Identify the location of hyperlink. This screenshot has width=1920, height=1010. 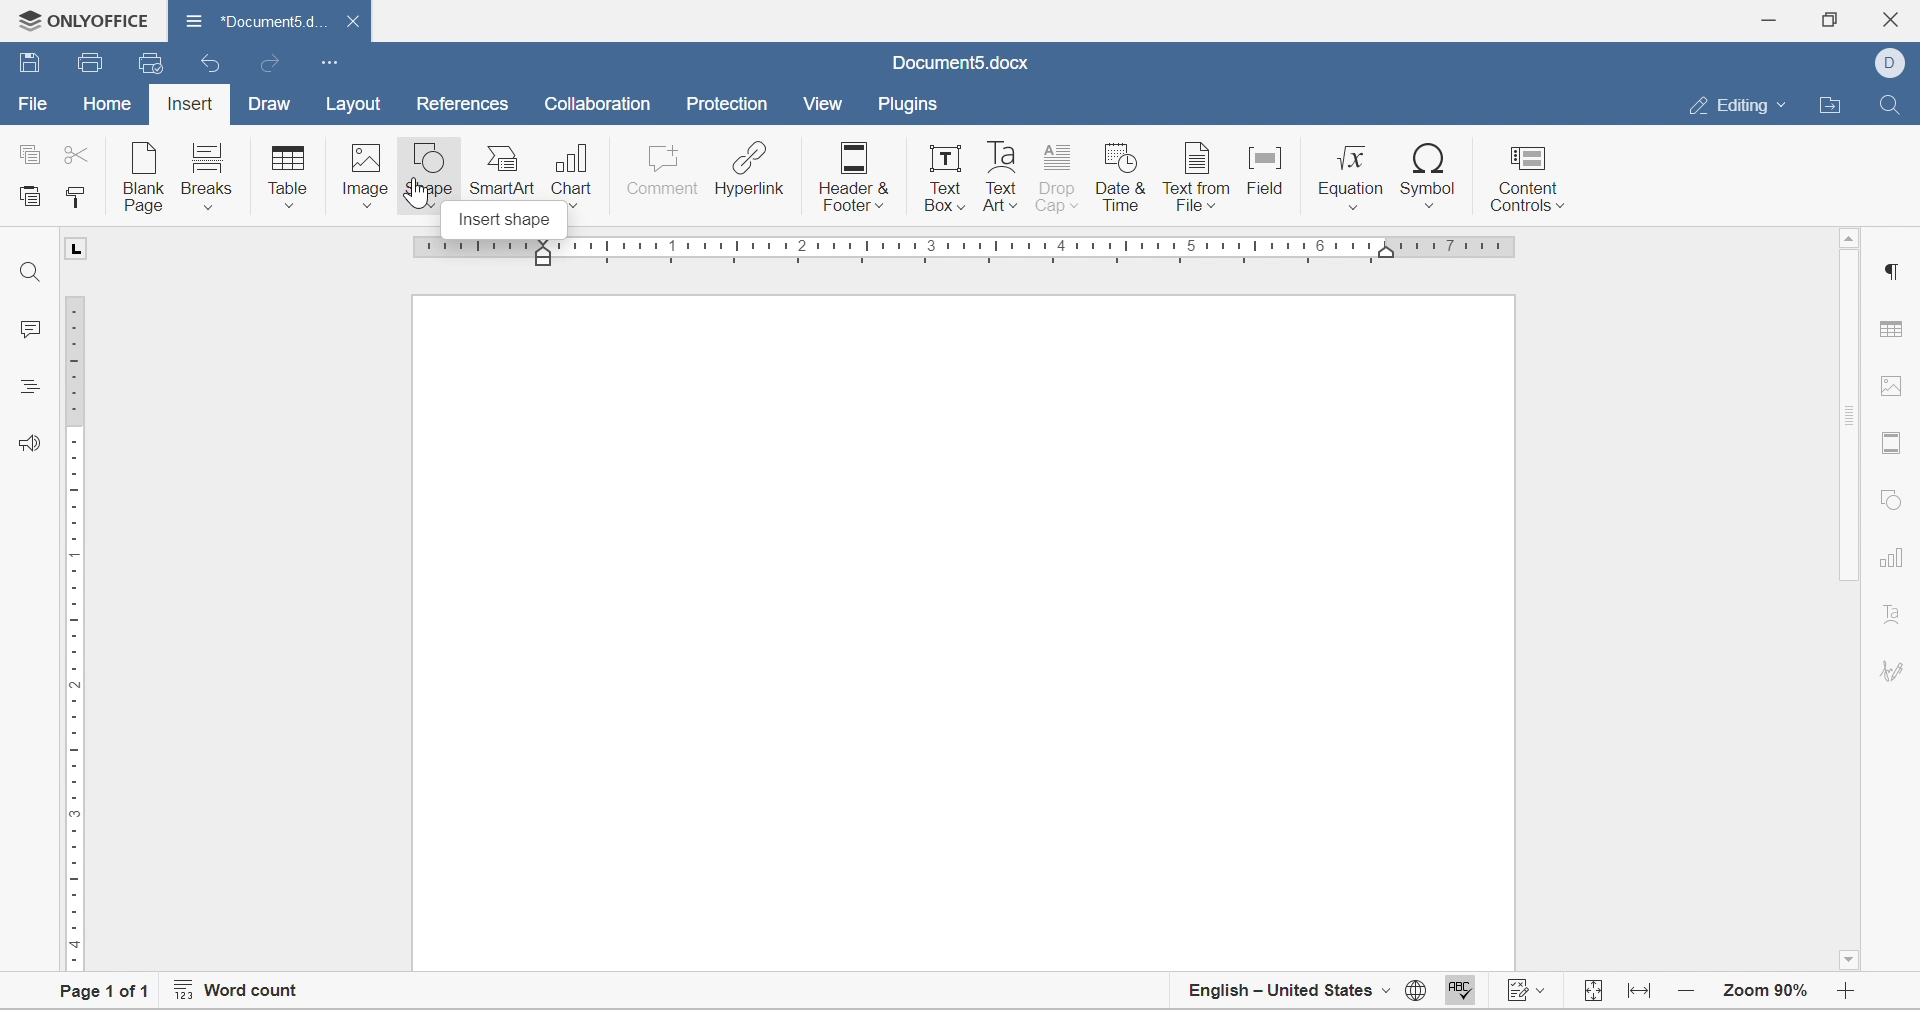
(750, 166).